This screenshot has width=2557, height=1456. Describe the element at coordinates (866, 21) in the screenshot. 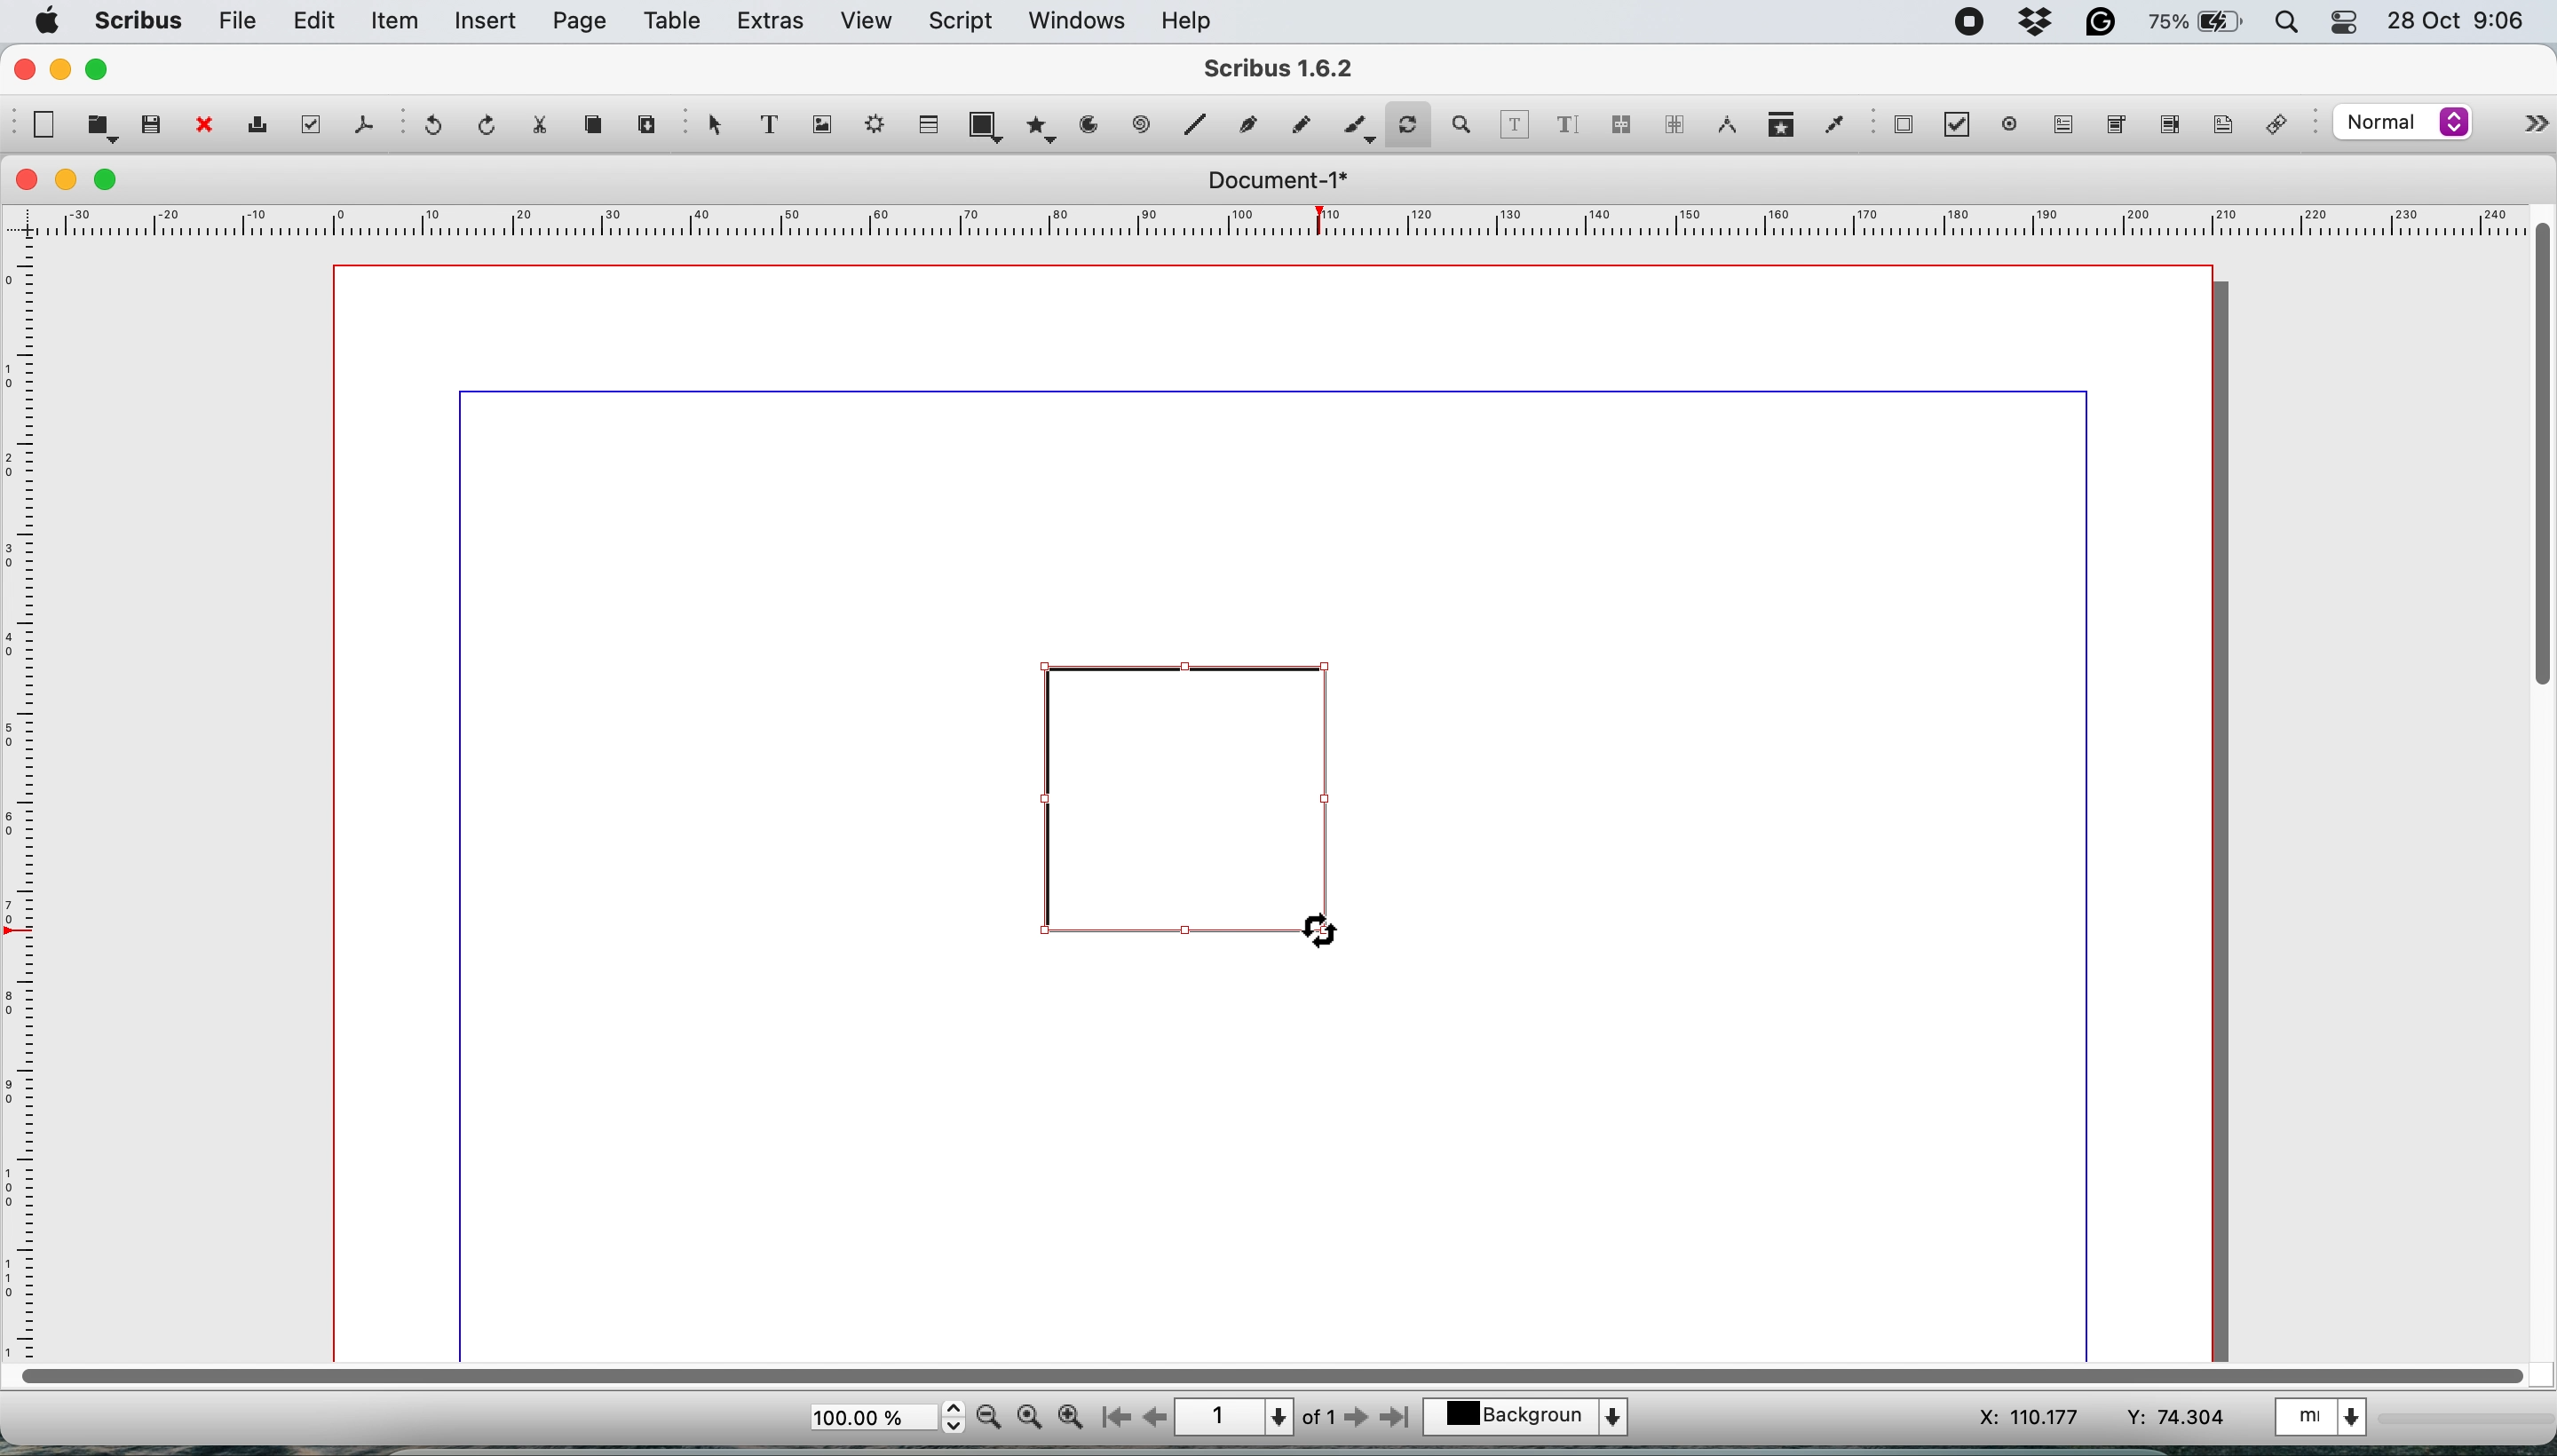

I see `view` at that location.